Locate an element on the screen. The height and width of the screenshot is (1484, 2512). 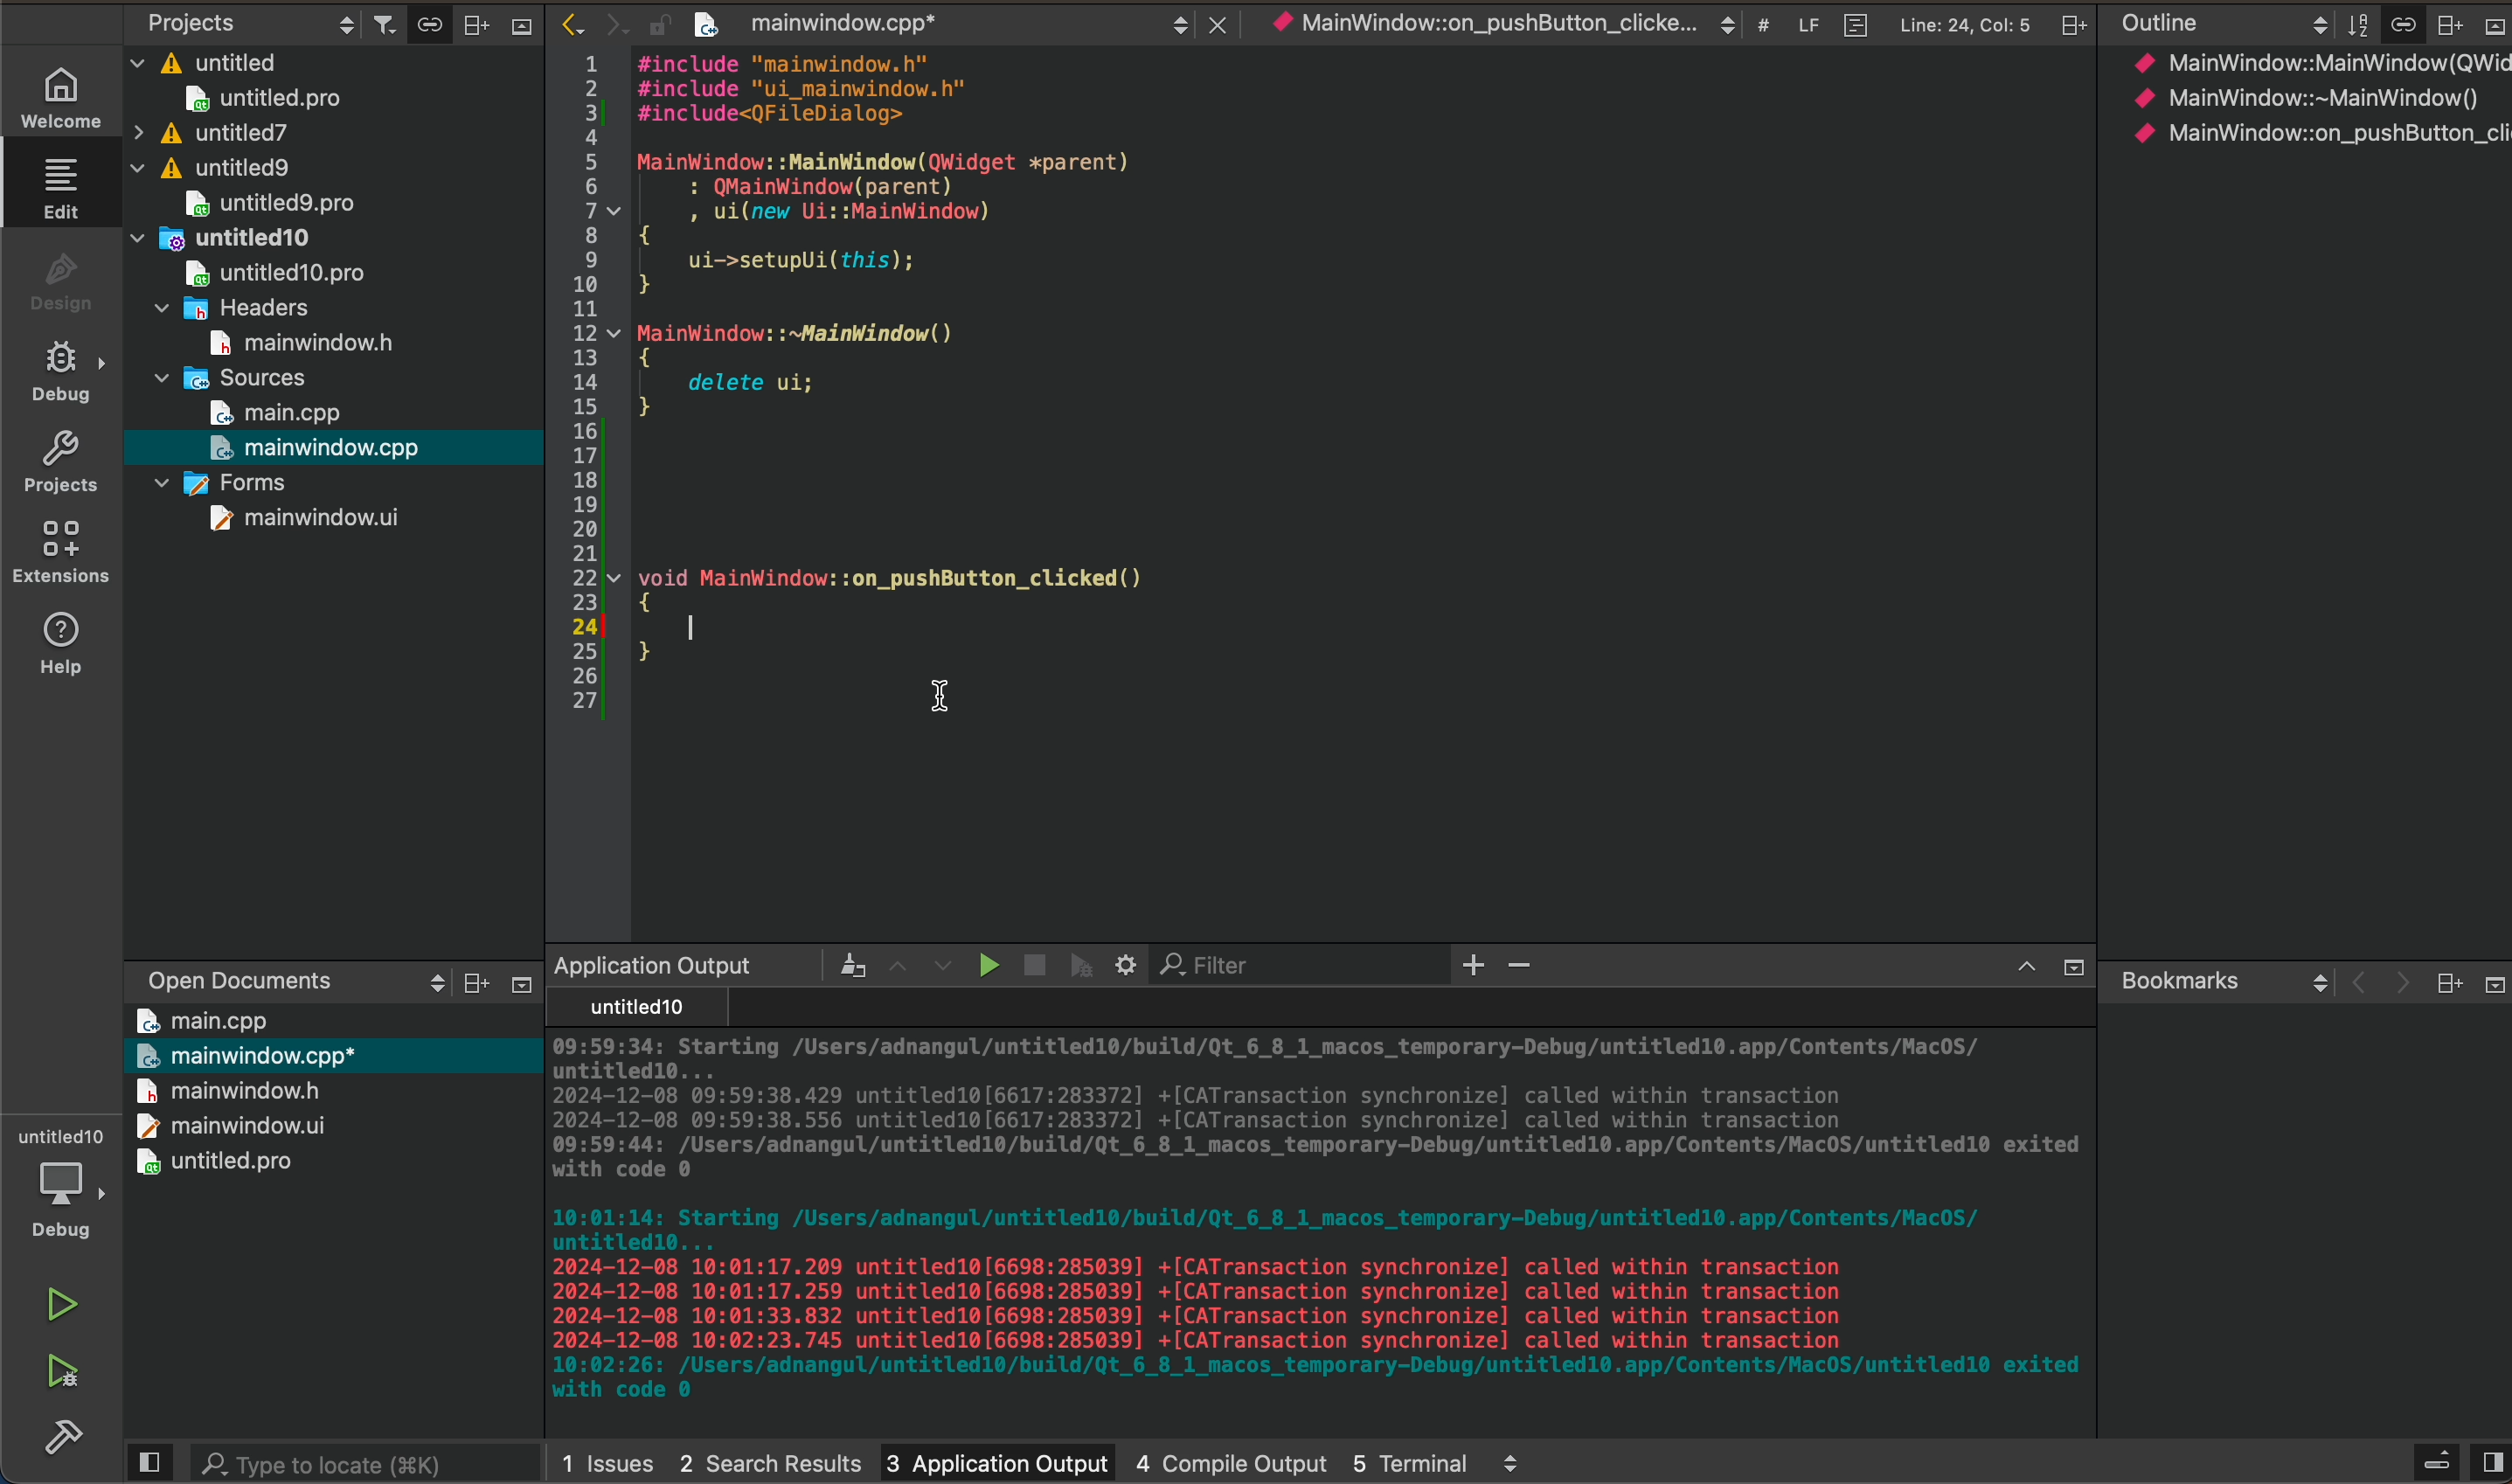
mainwindow.cpp is located at coordinates (320, 447).